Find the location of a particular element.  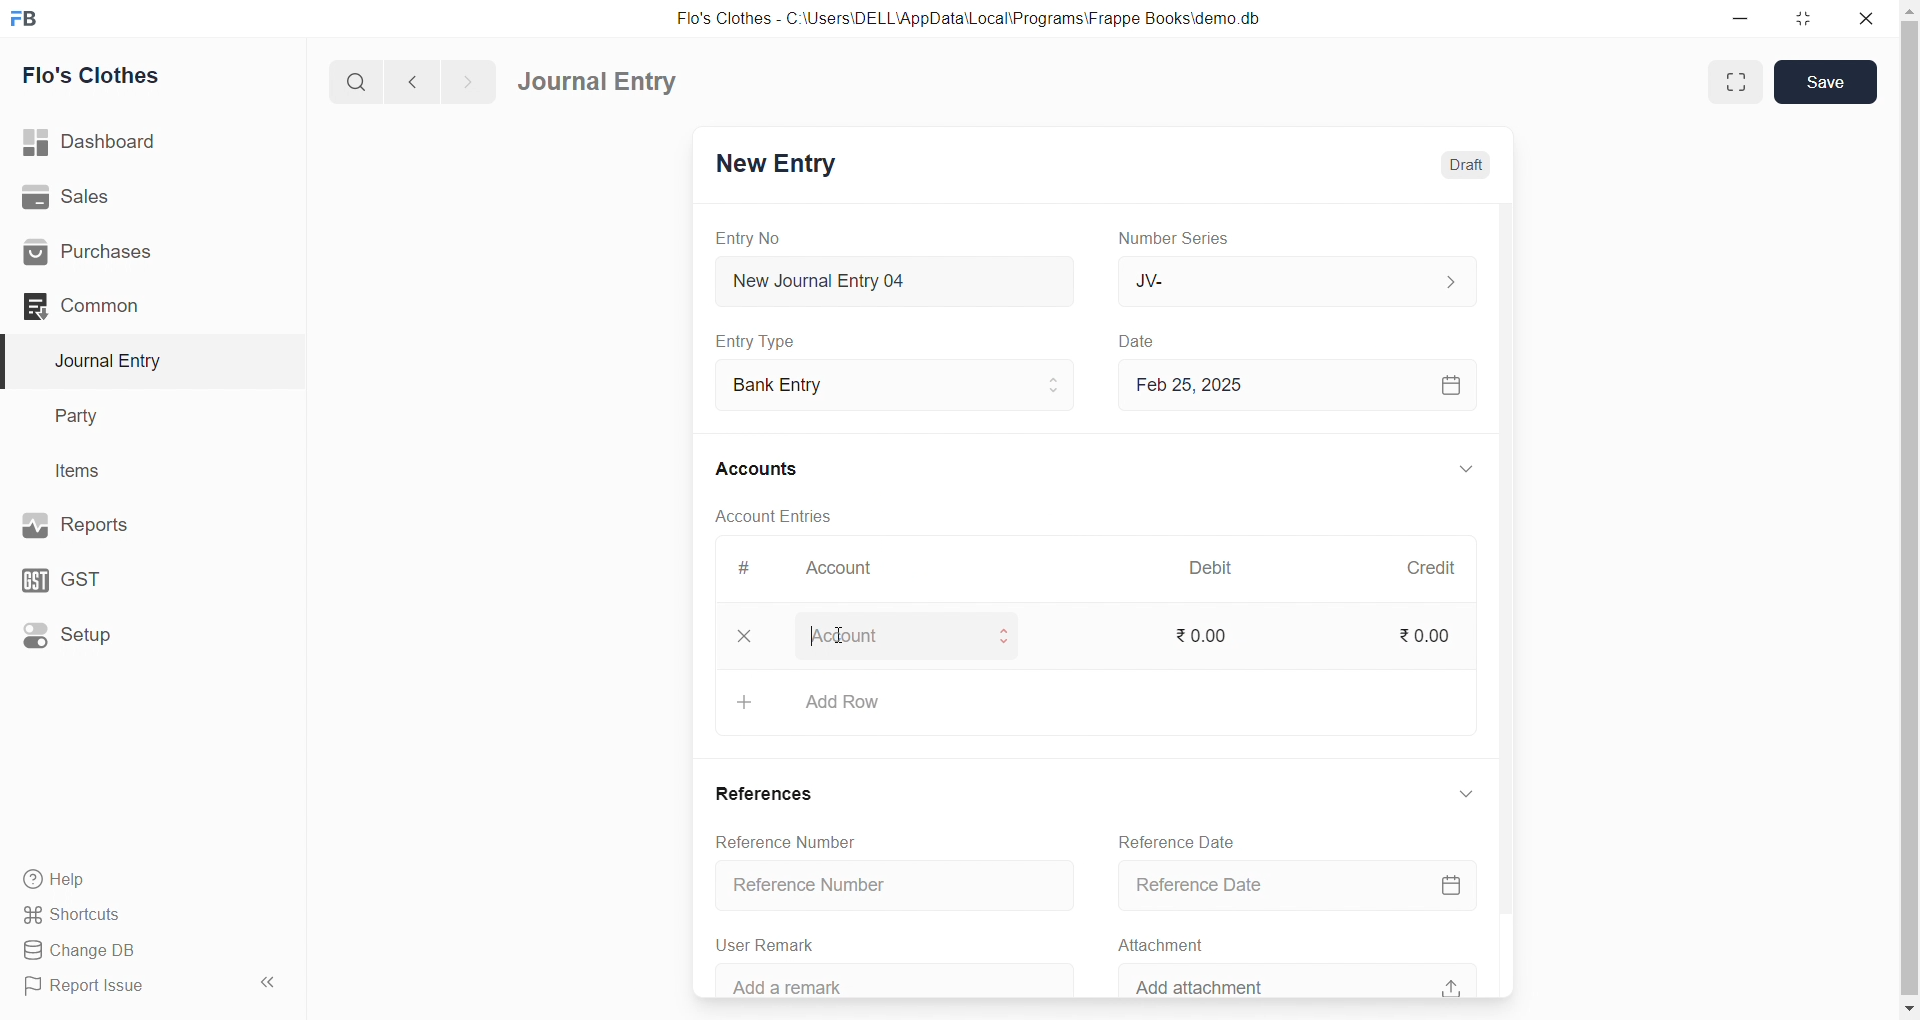

Party is located at coordinates (140, 417).